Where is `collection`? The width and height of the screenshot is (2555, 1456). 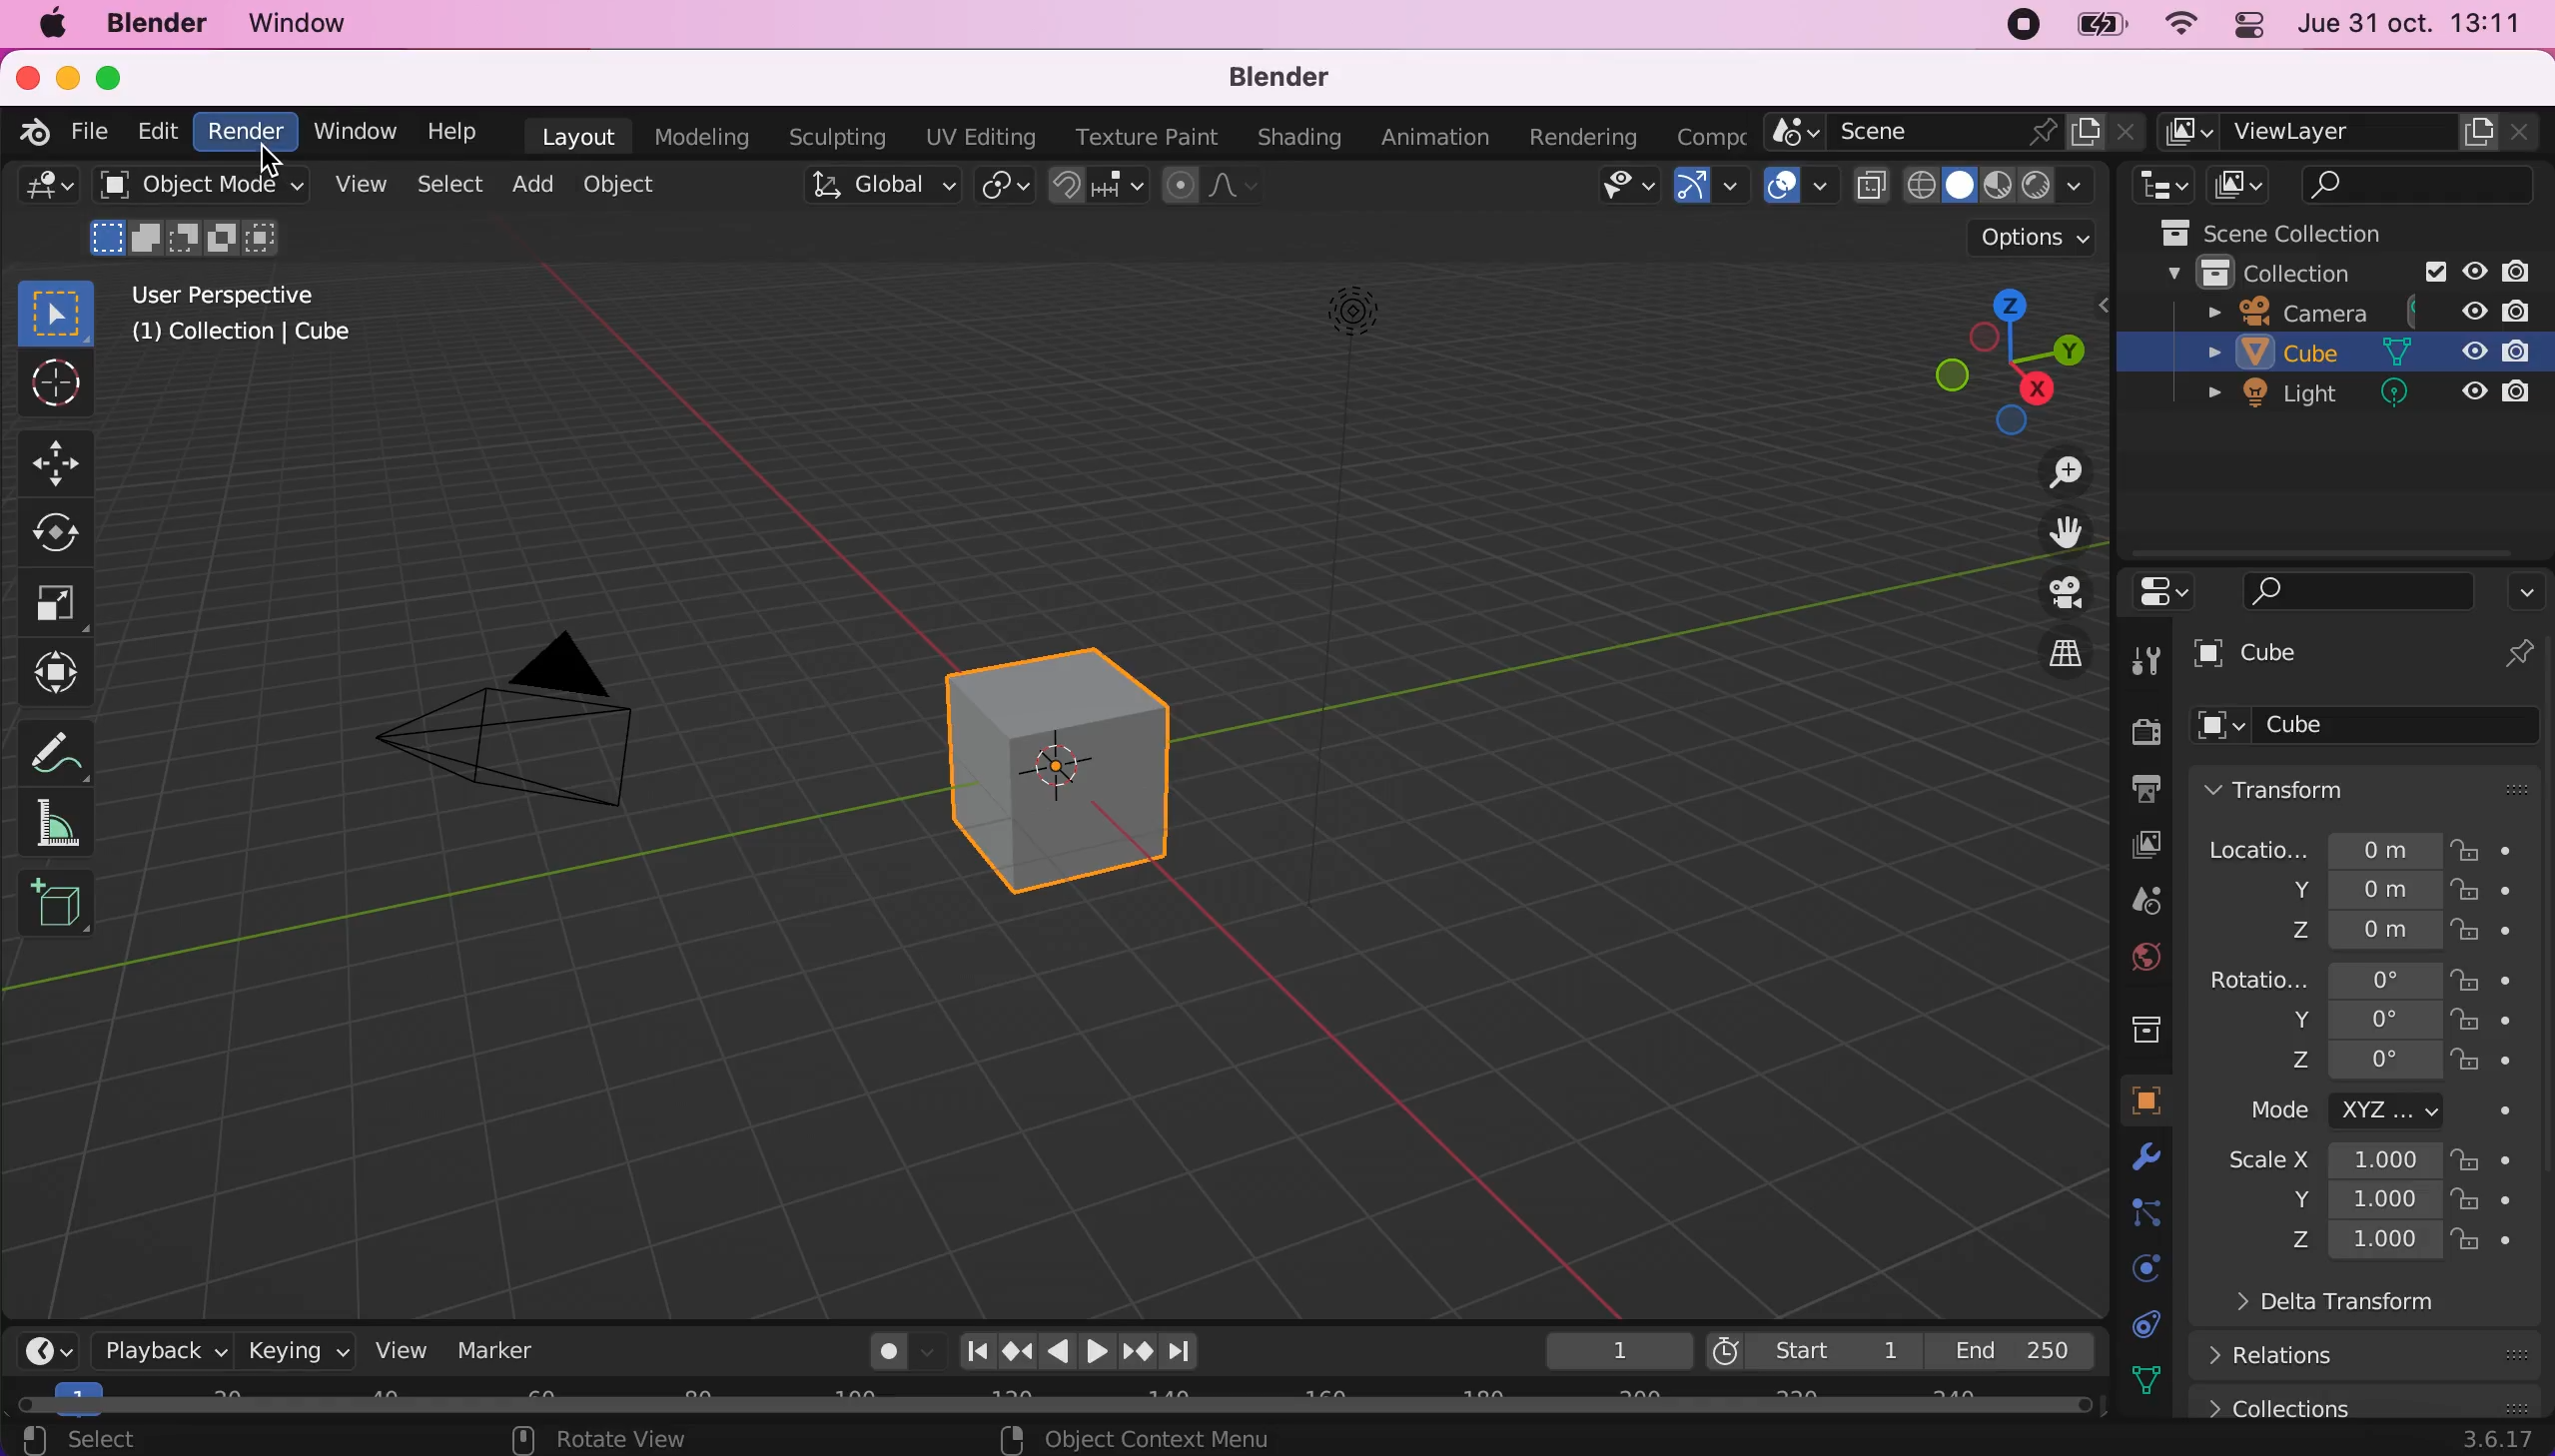 collection is located at coordinates (2330, 271).